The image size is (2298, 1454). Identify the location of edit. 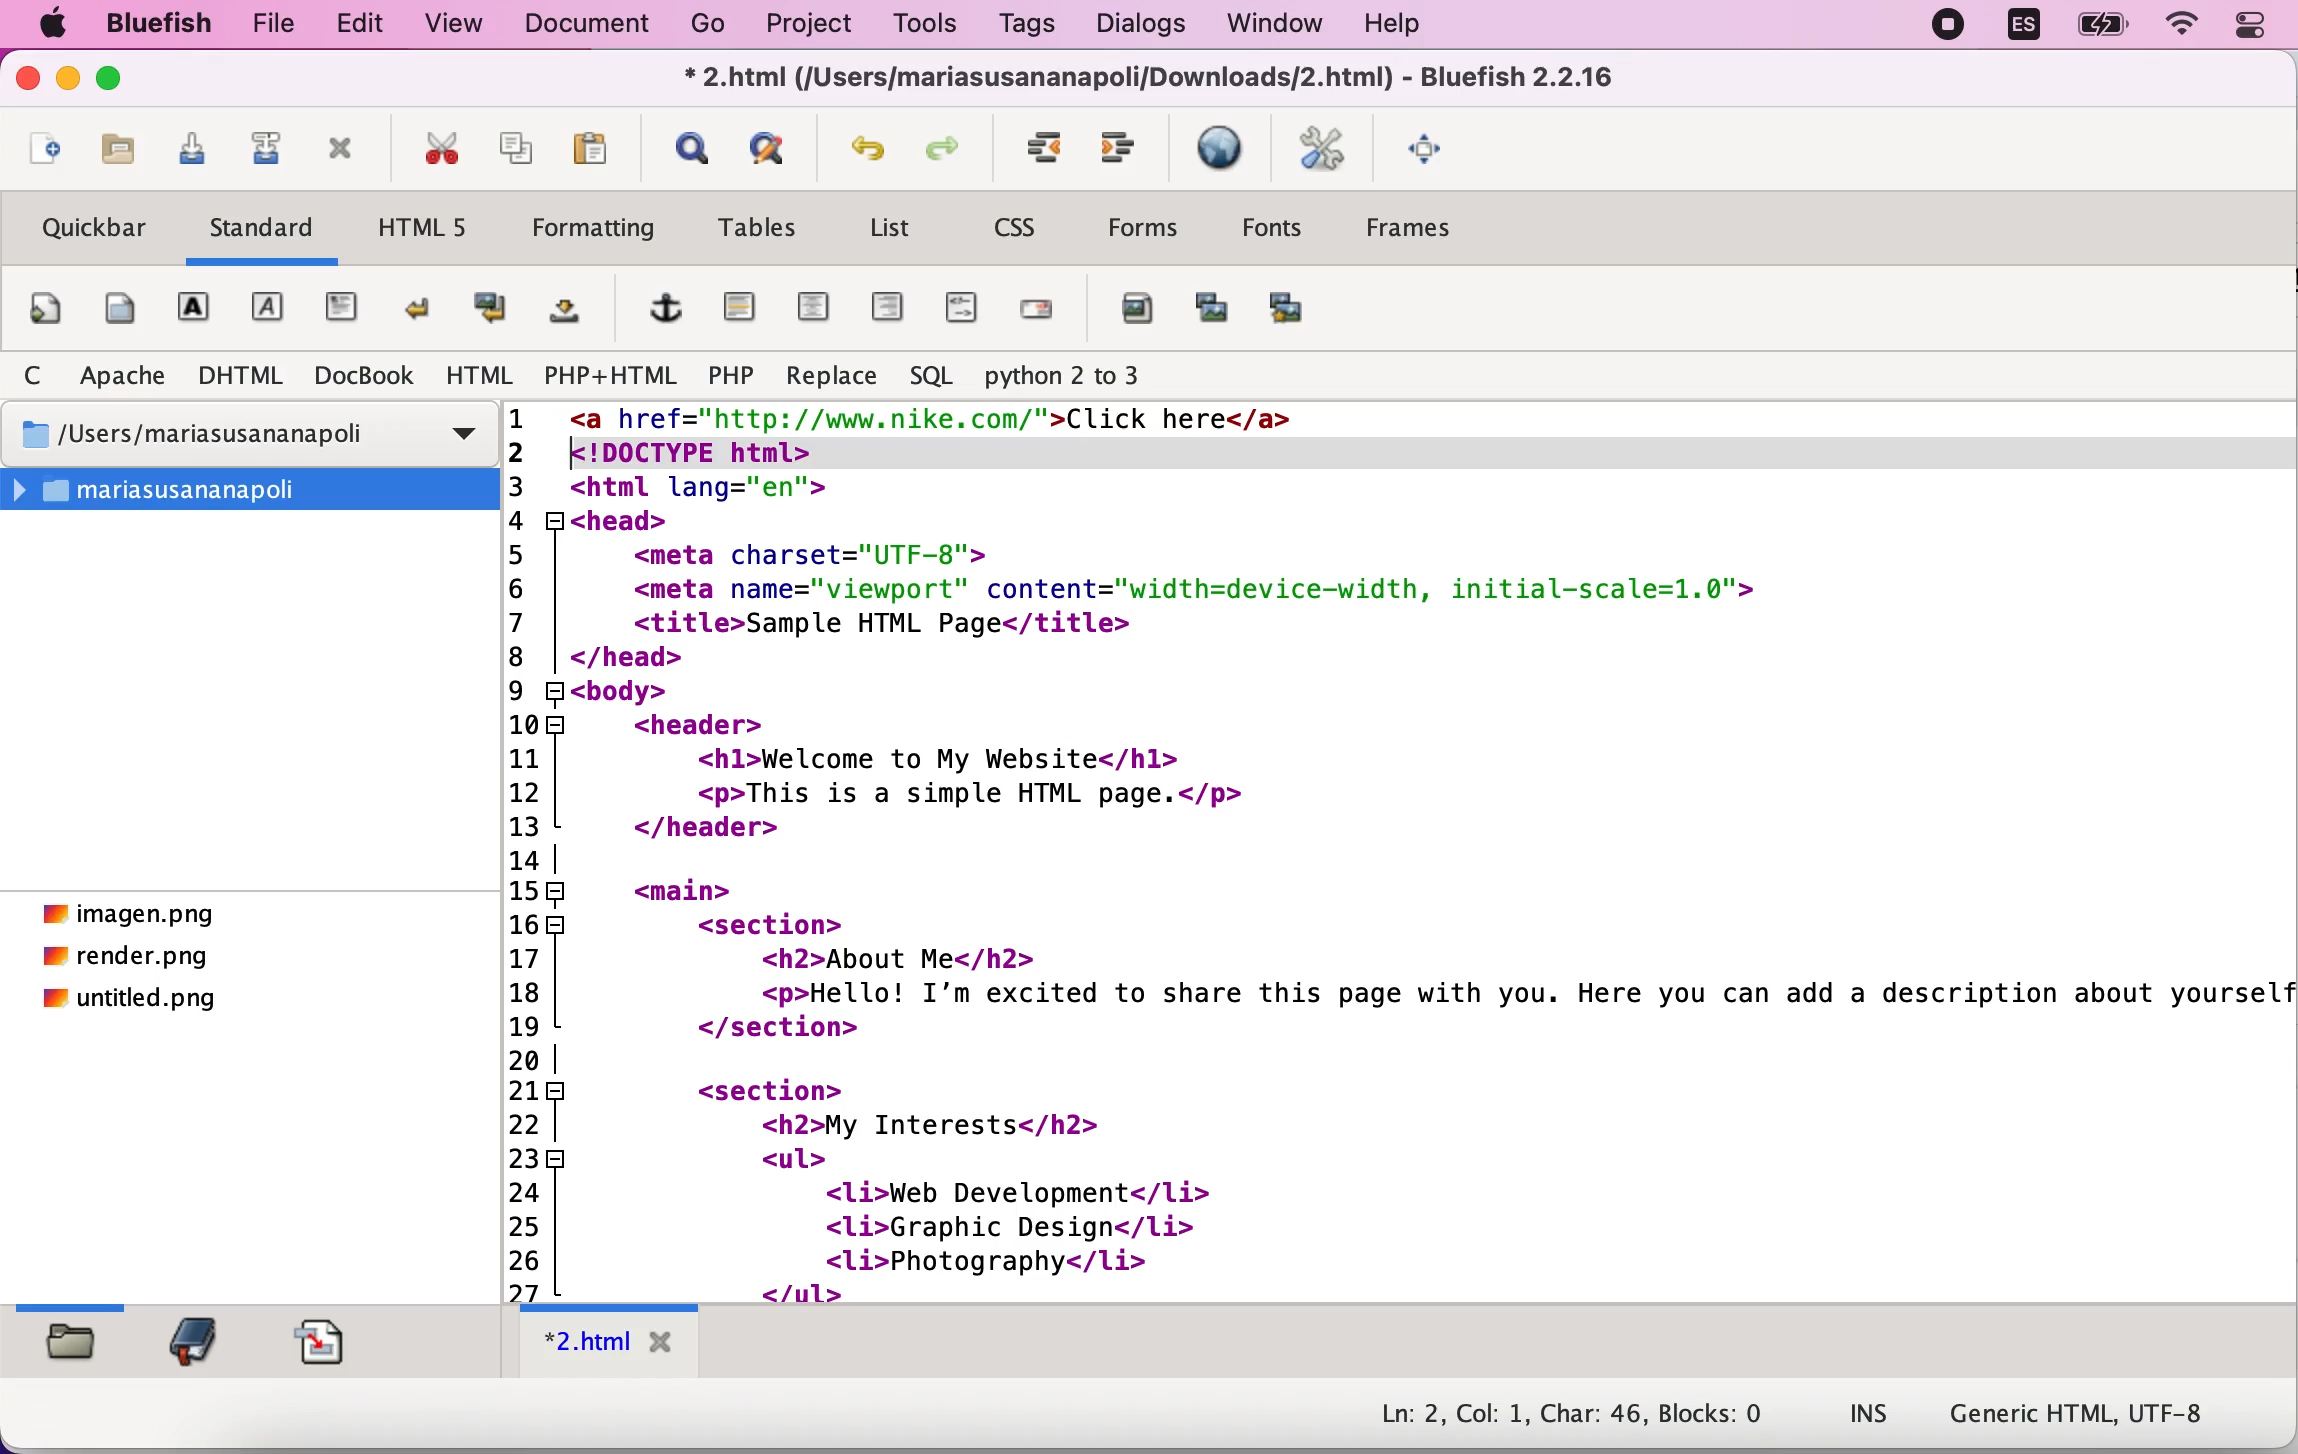
(363, 23).